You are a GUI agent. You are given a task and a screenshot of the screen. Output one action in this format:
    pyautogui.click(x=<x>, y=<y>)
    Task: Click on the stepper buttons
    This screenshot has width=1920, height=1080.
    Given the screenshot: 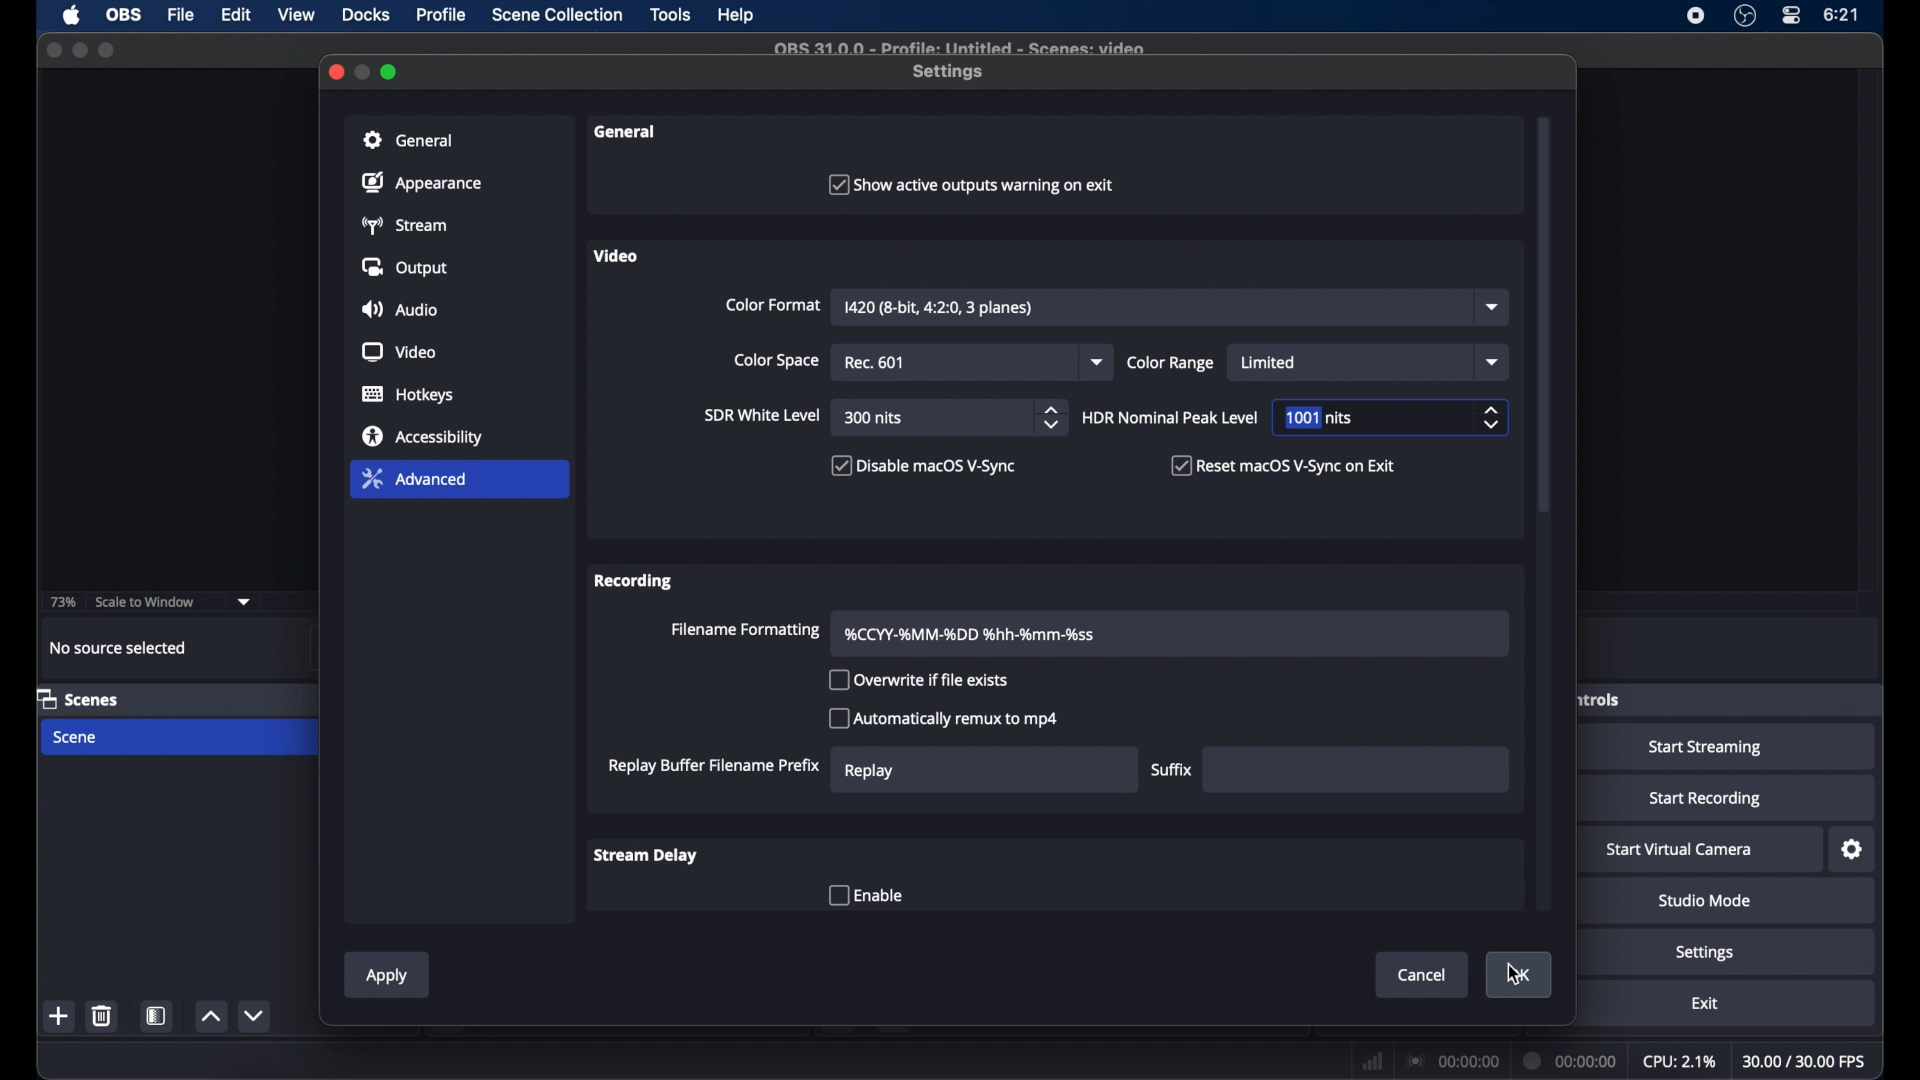 What is the action you would take?
    pyautogui.click(x=1492, y=417)
    